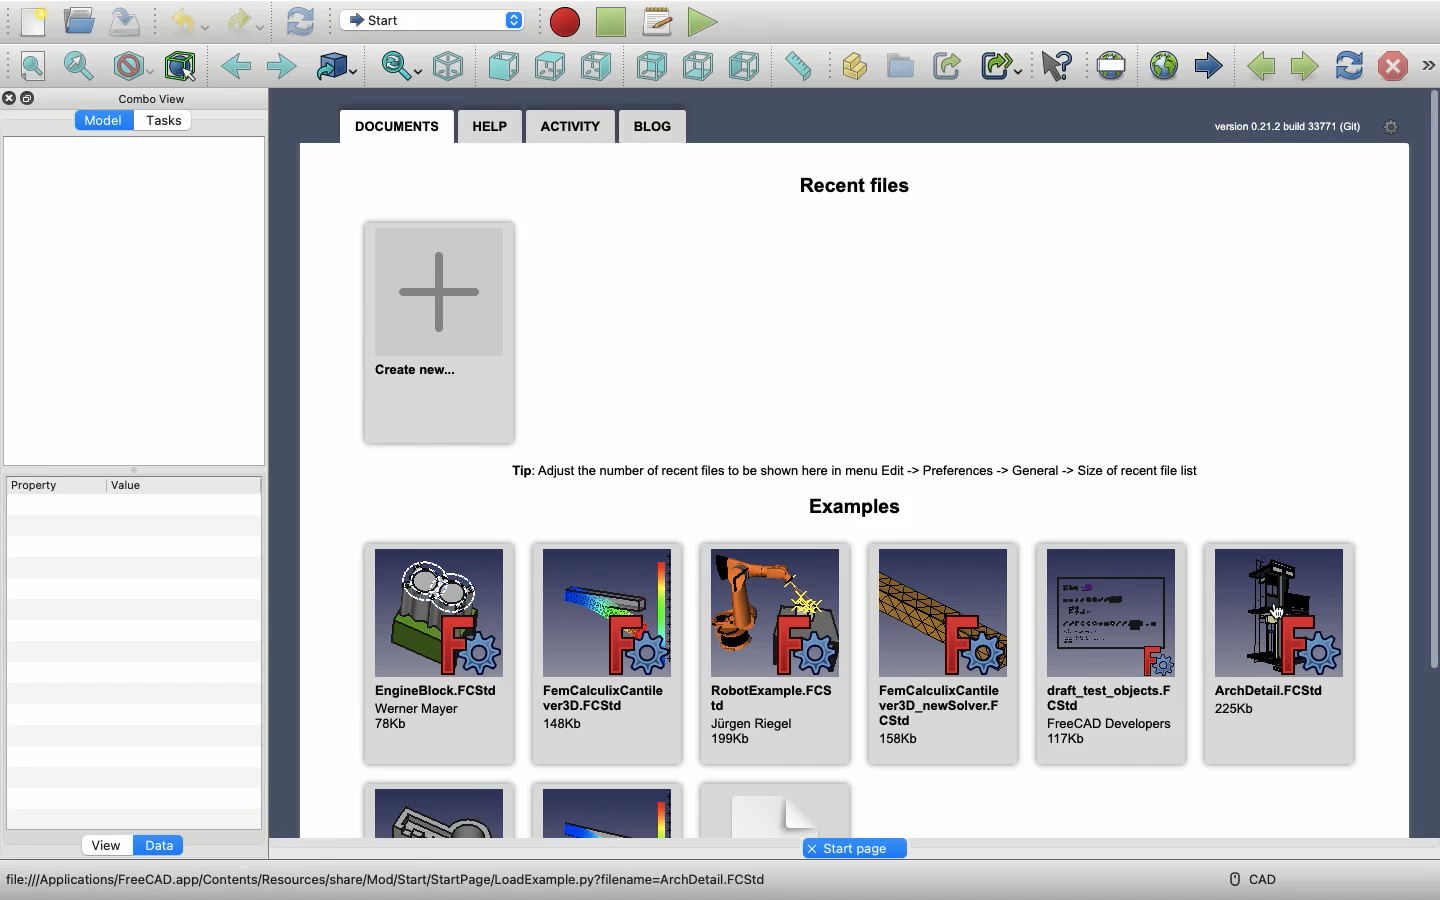 This screenshot has height=900, width=1440. I want to click on Stop loading, so click(1392, 66).